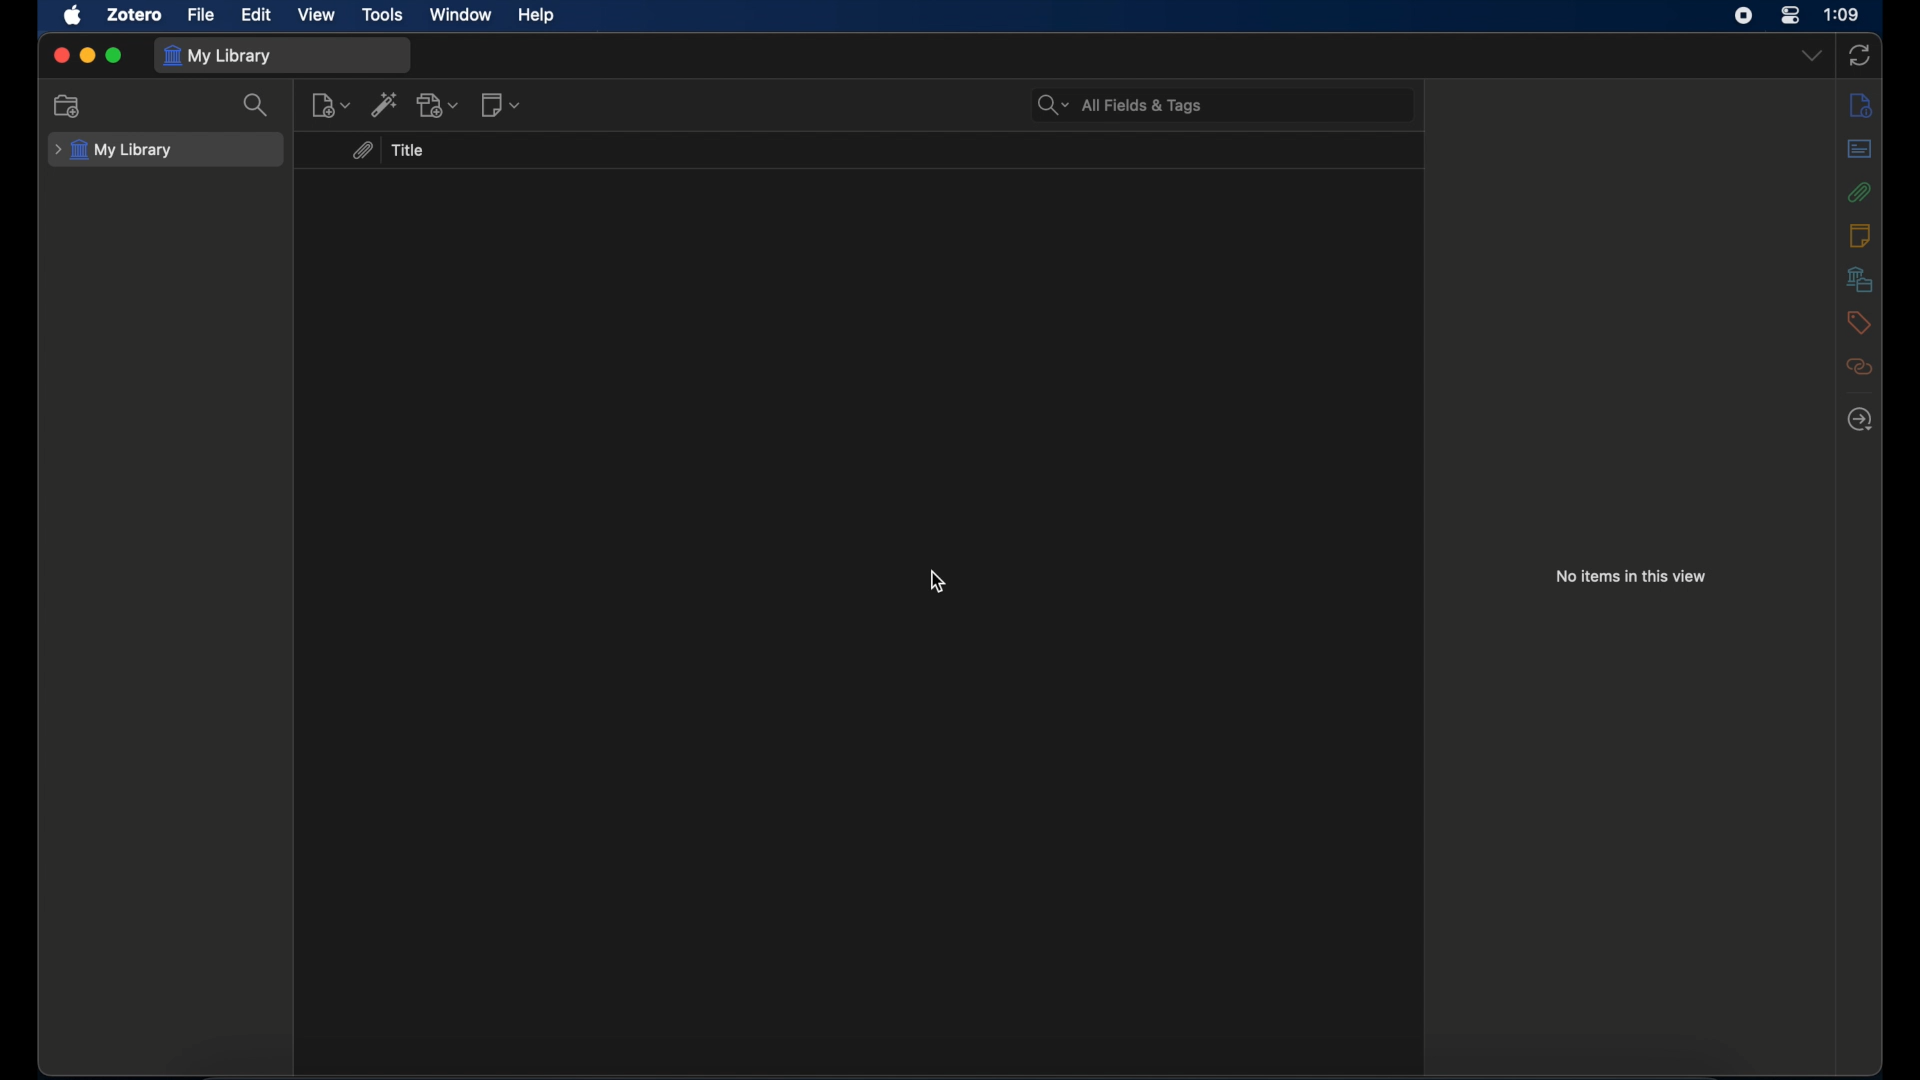 The height and width of the screenshot is (1080, 1920). What do you see at coordinates (1858, 192) in the screenshot?
I see `attachments` at bounding box center [1858, 192].